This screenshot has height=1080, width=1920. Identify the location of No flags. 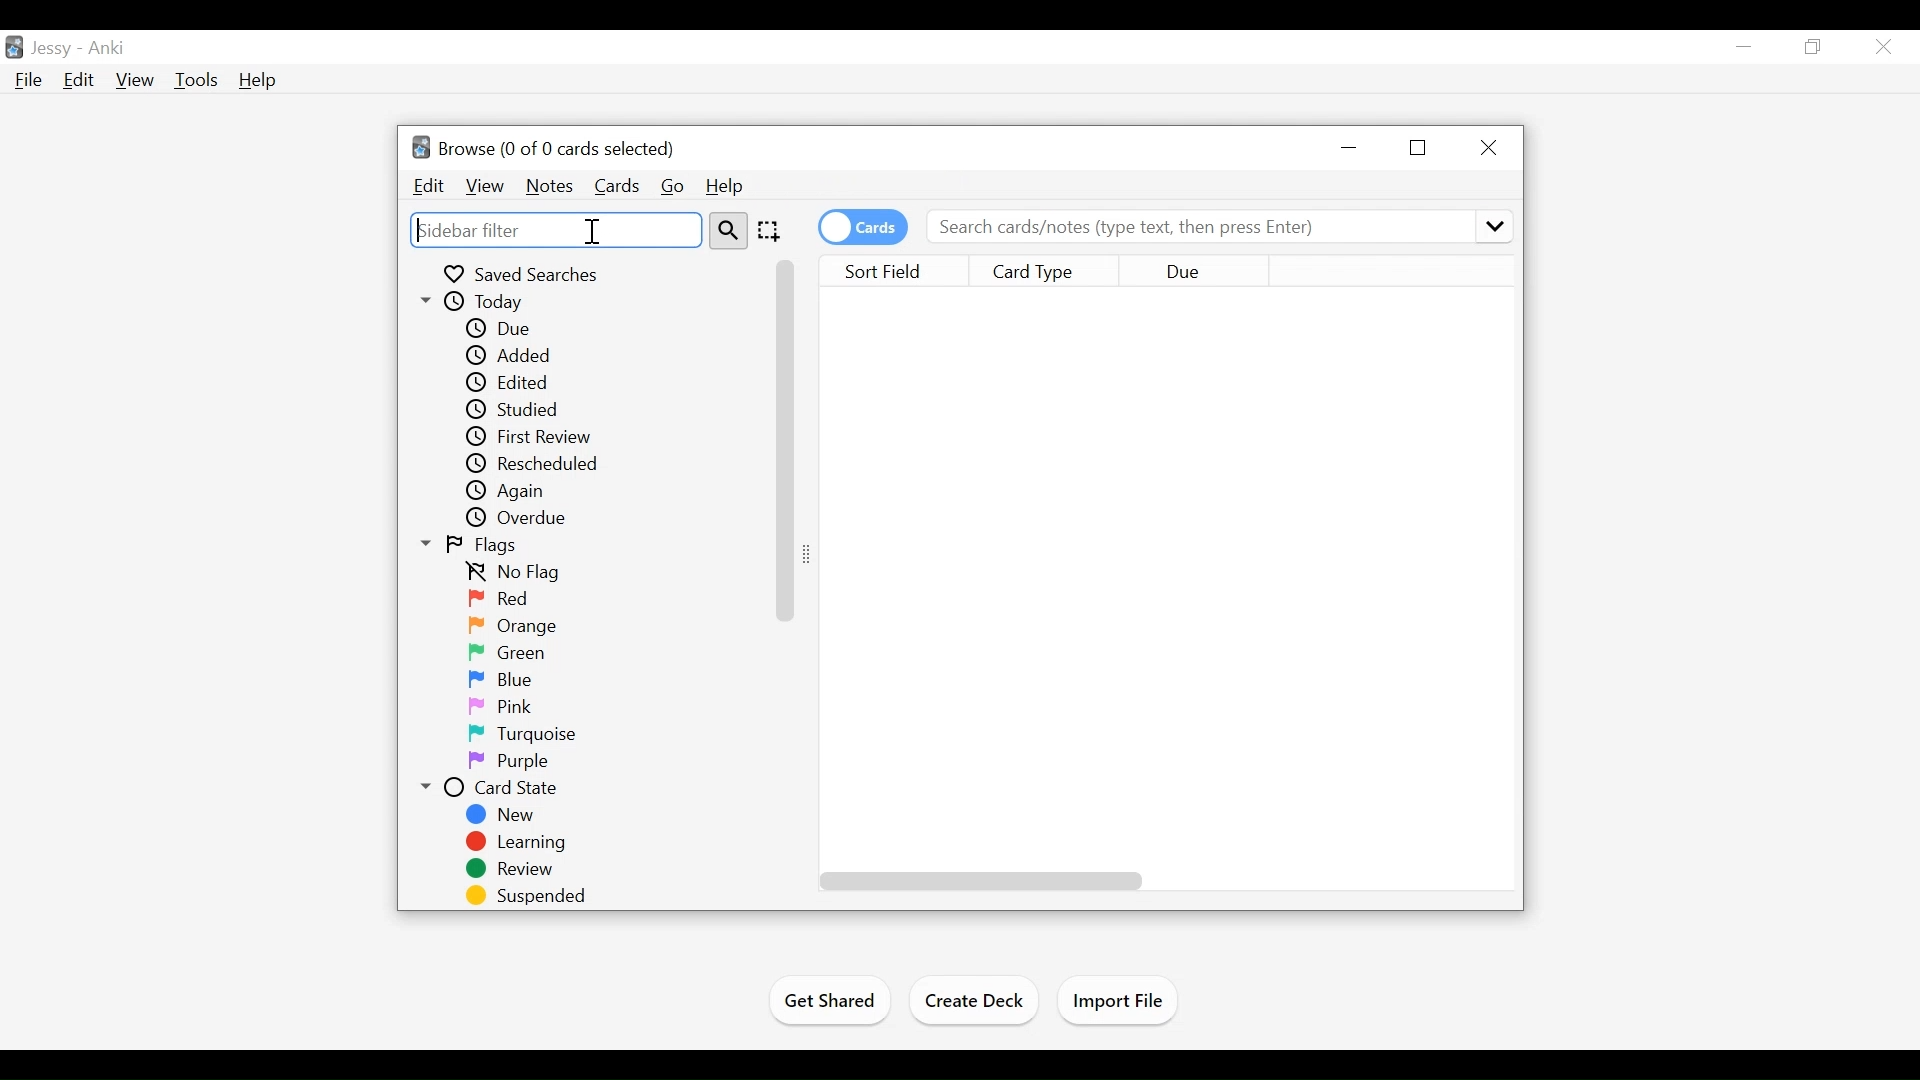
(518, 574).